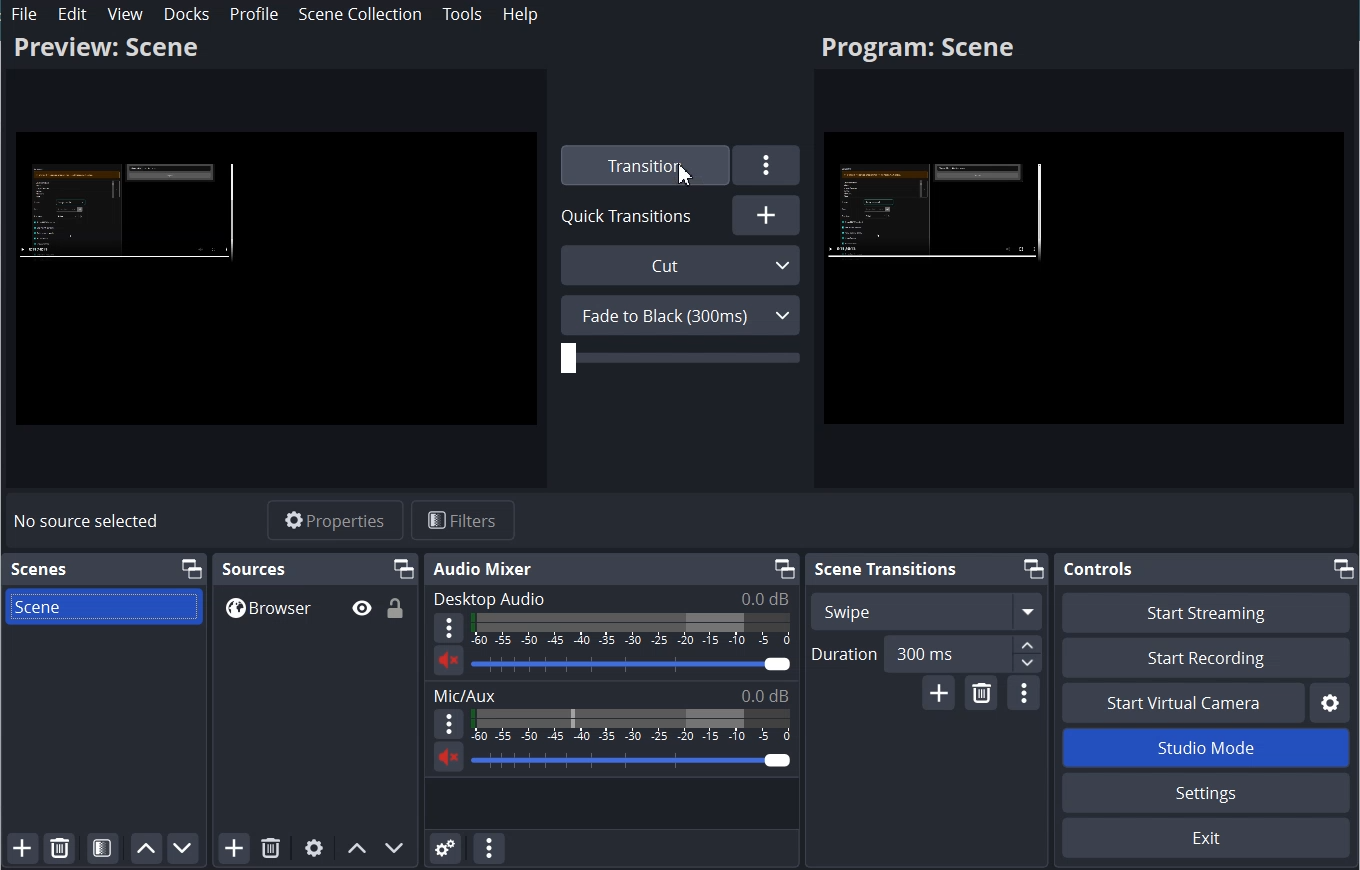 The width and height of the screenshot is (1360, 870). I want to click on Tools, so click(462, 14).